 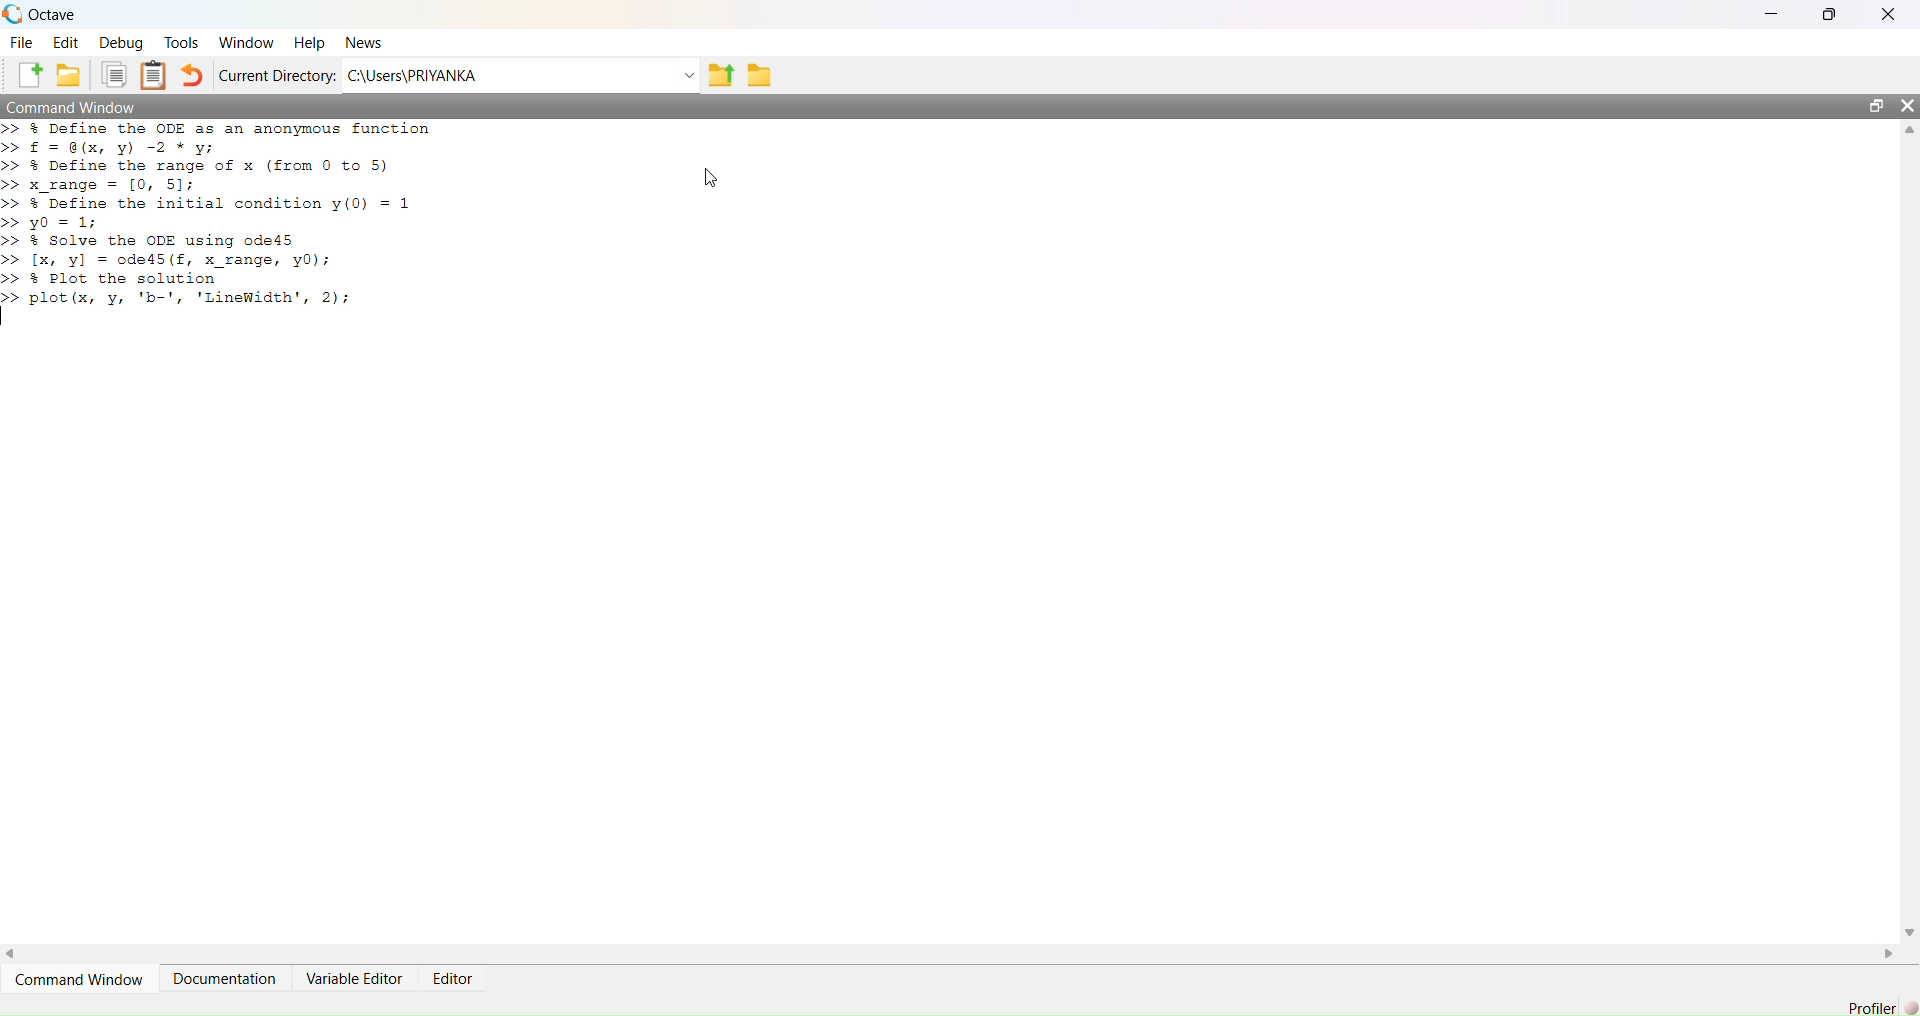 I want to click on Tools, so click(x=181, y=42).